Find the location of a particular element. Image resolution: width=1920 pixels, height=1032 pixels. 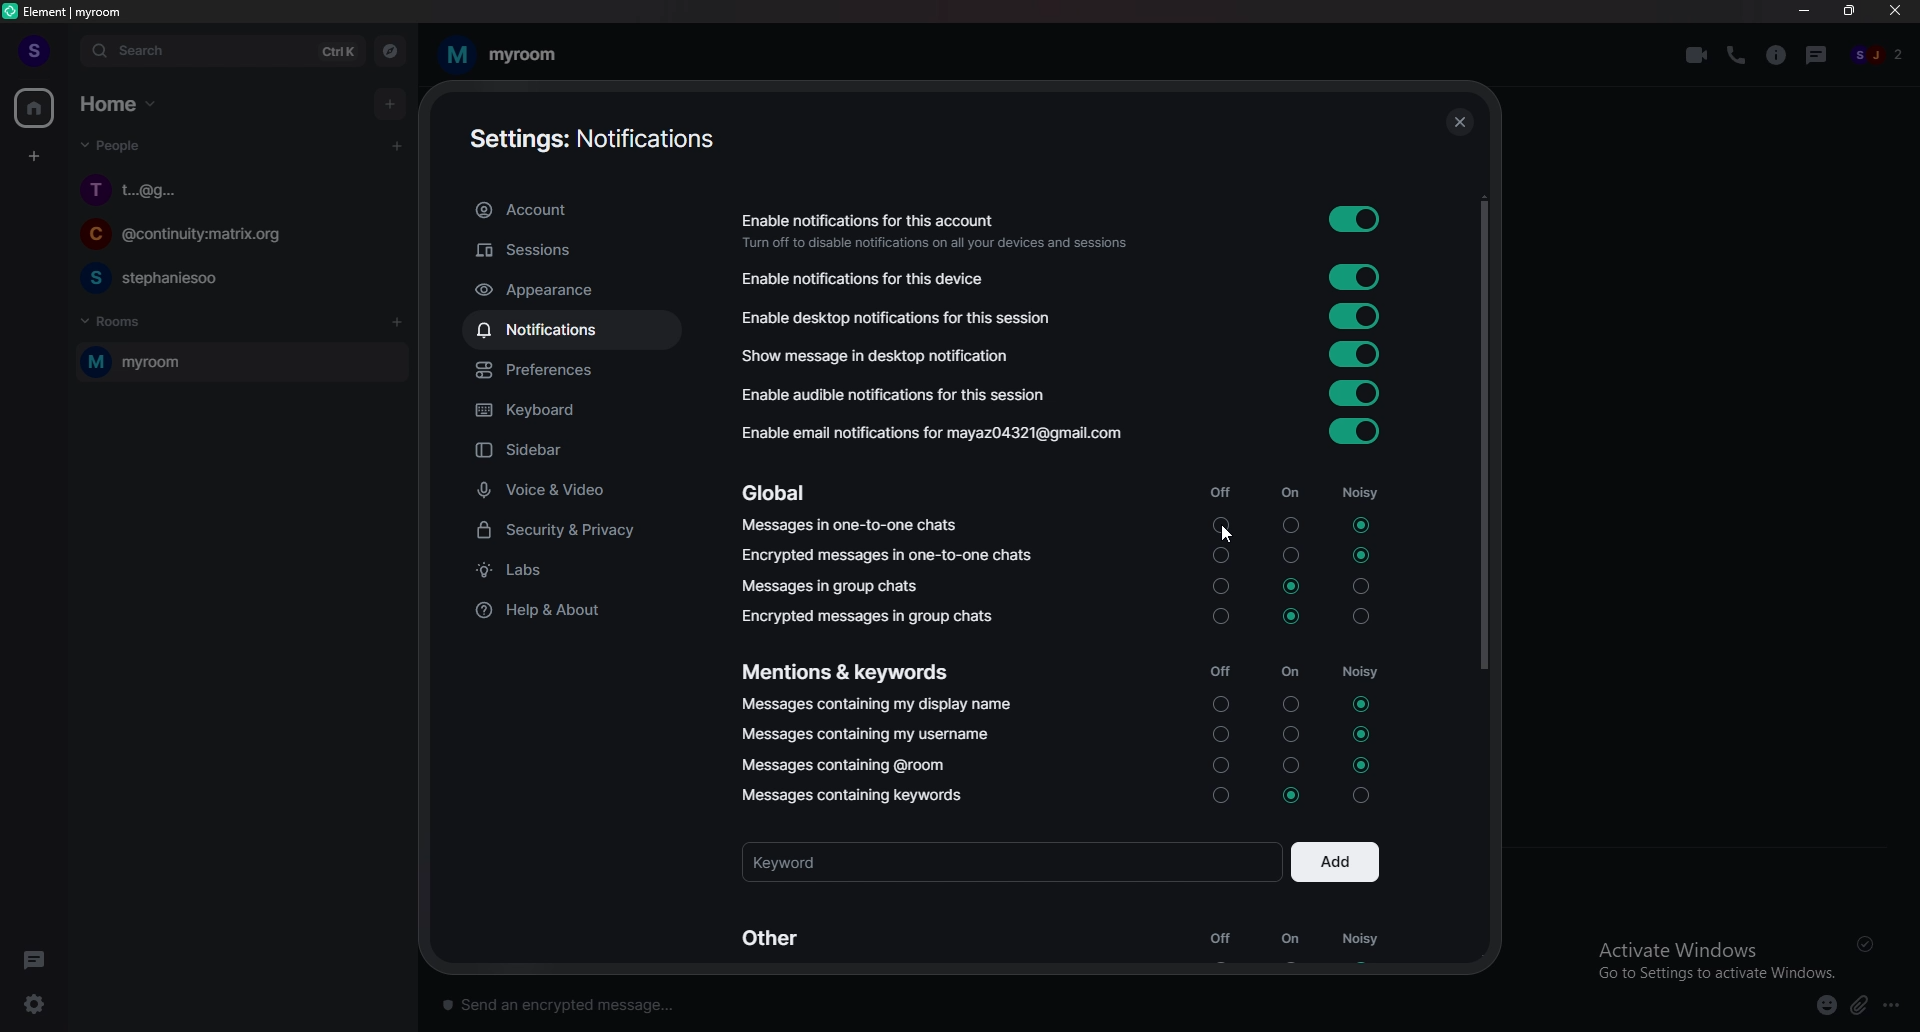

create a space is located at coordinates (34, 158).